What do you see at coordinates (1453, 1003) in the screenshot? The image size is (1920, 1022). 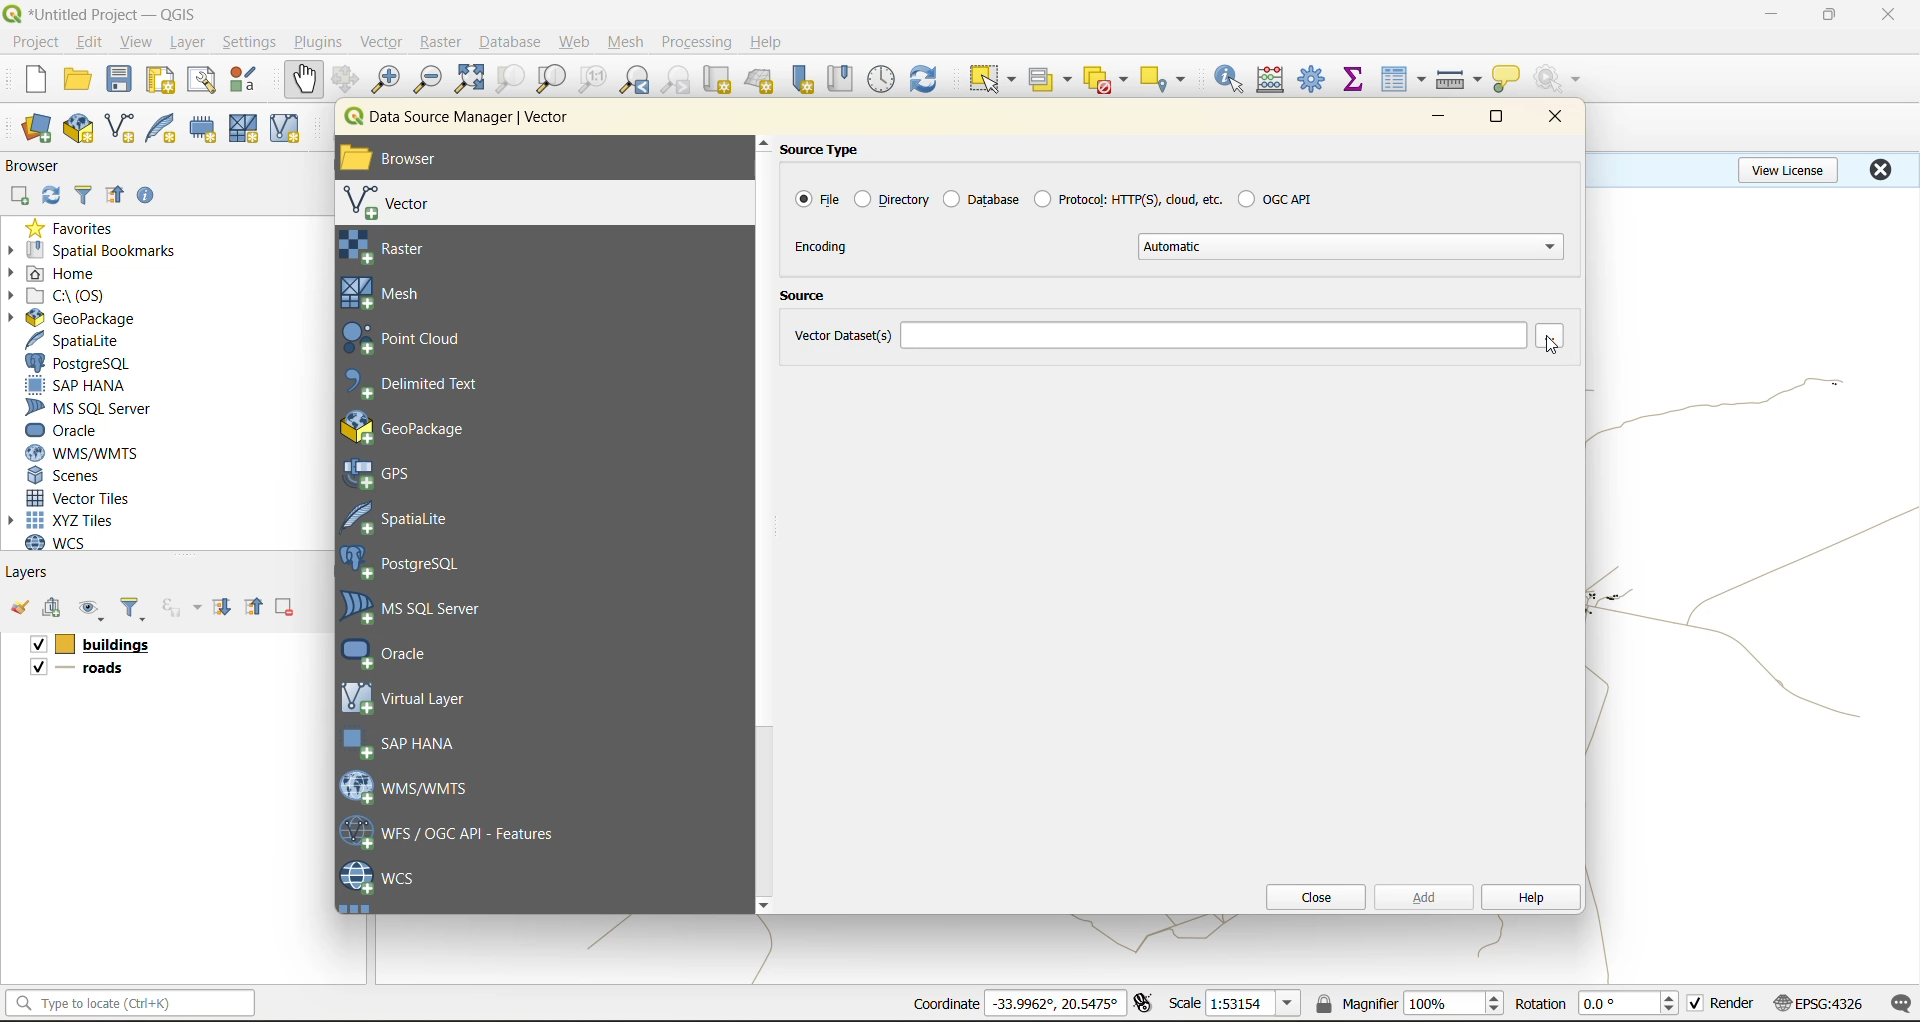 I see `magnifier` at bounding box center [1453, 1003].